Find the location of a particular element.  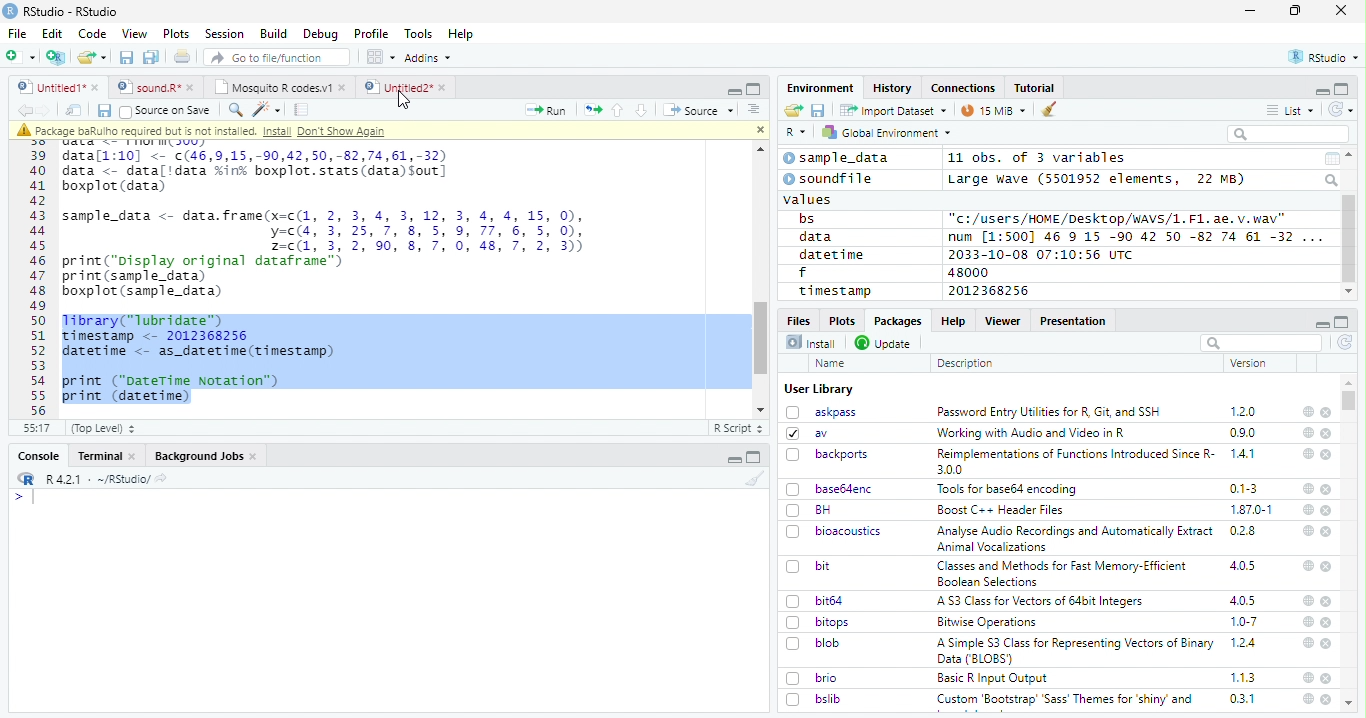

go forward is located at coordinates (48, 110).